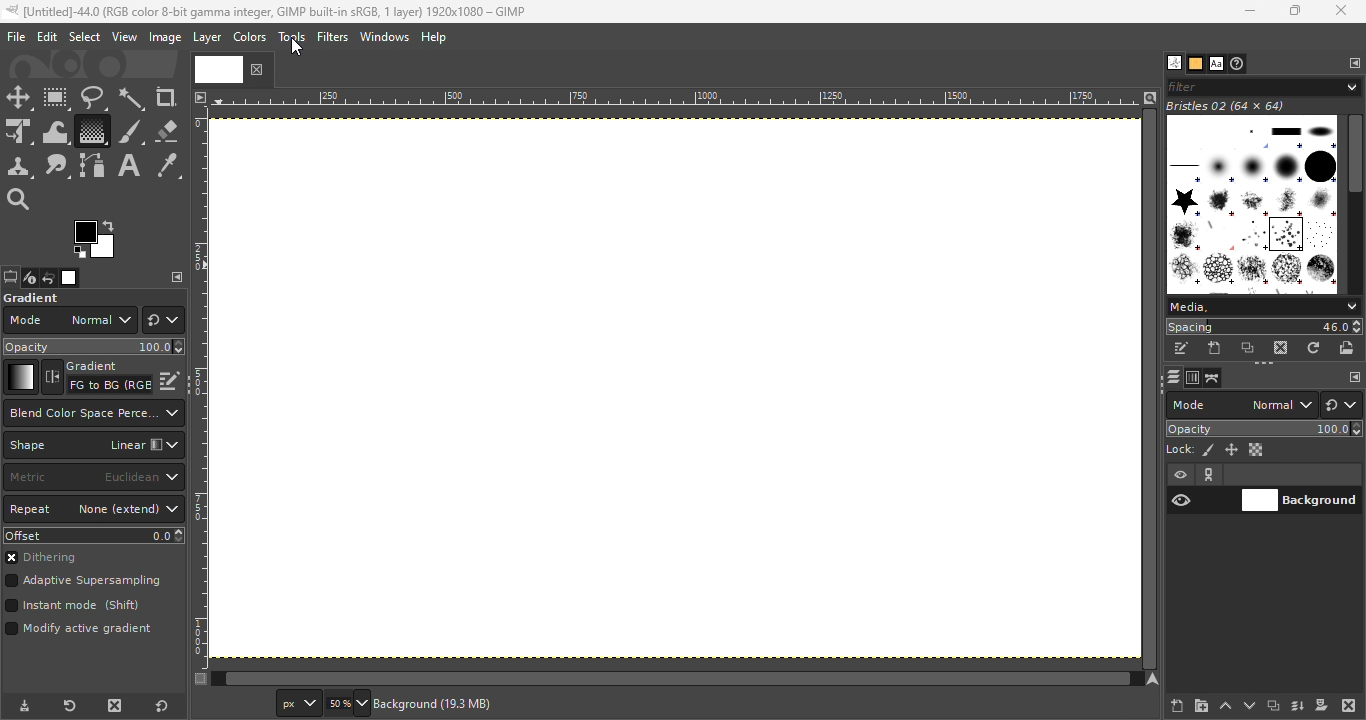  What do you see at coordinates (129, 166) in the screenshot?
I see `Text tool` at bounding box center [129, 166].